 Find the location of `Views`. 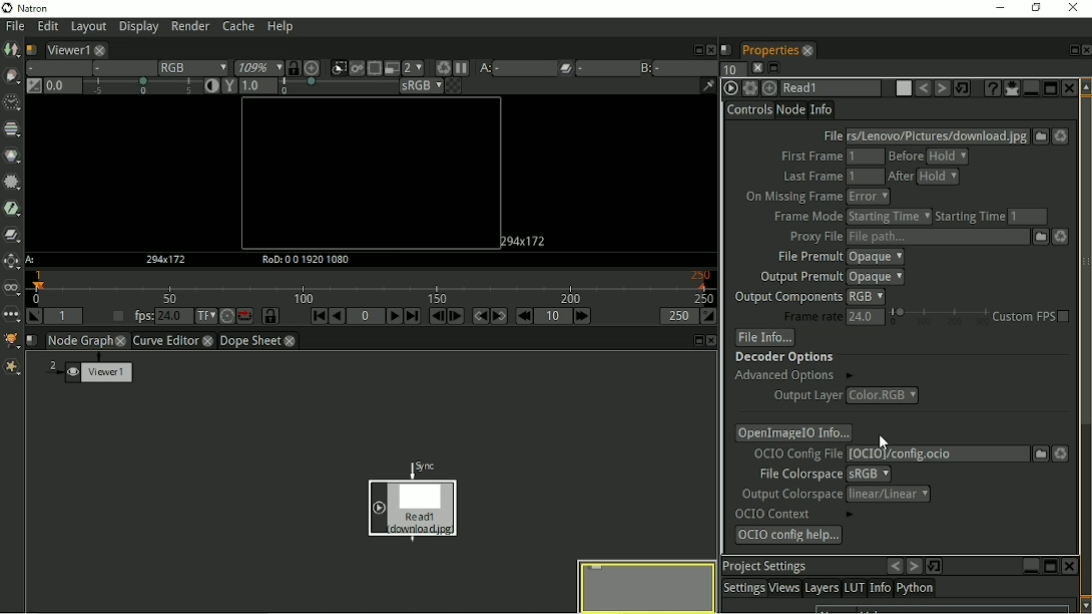

Views is located at coordinates (786, 587).